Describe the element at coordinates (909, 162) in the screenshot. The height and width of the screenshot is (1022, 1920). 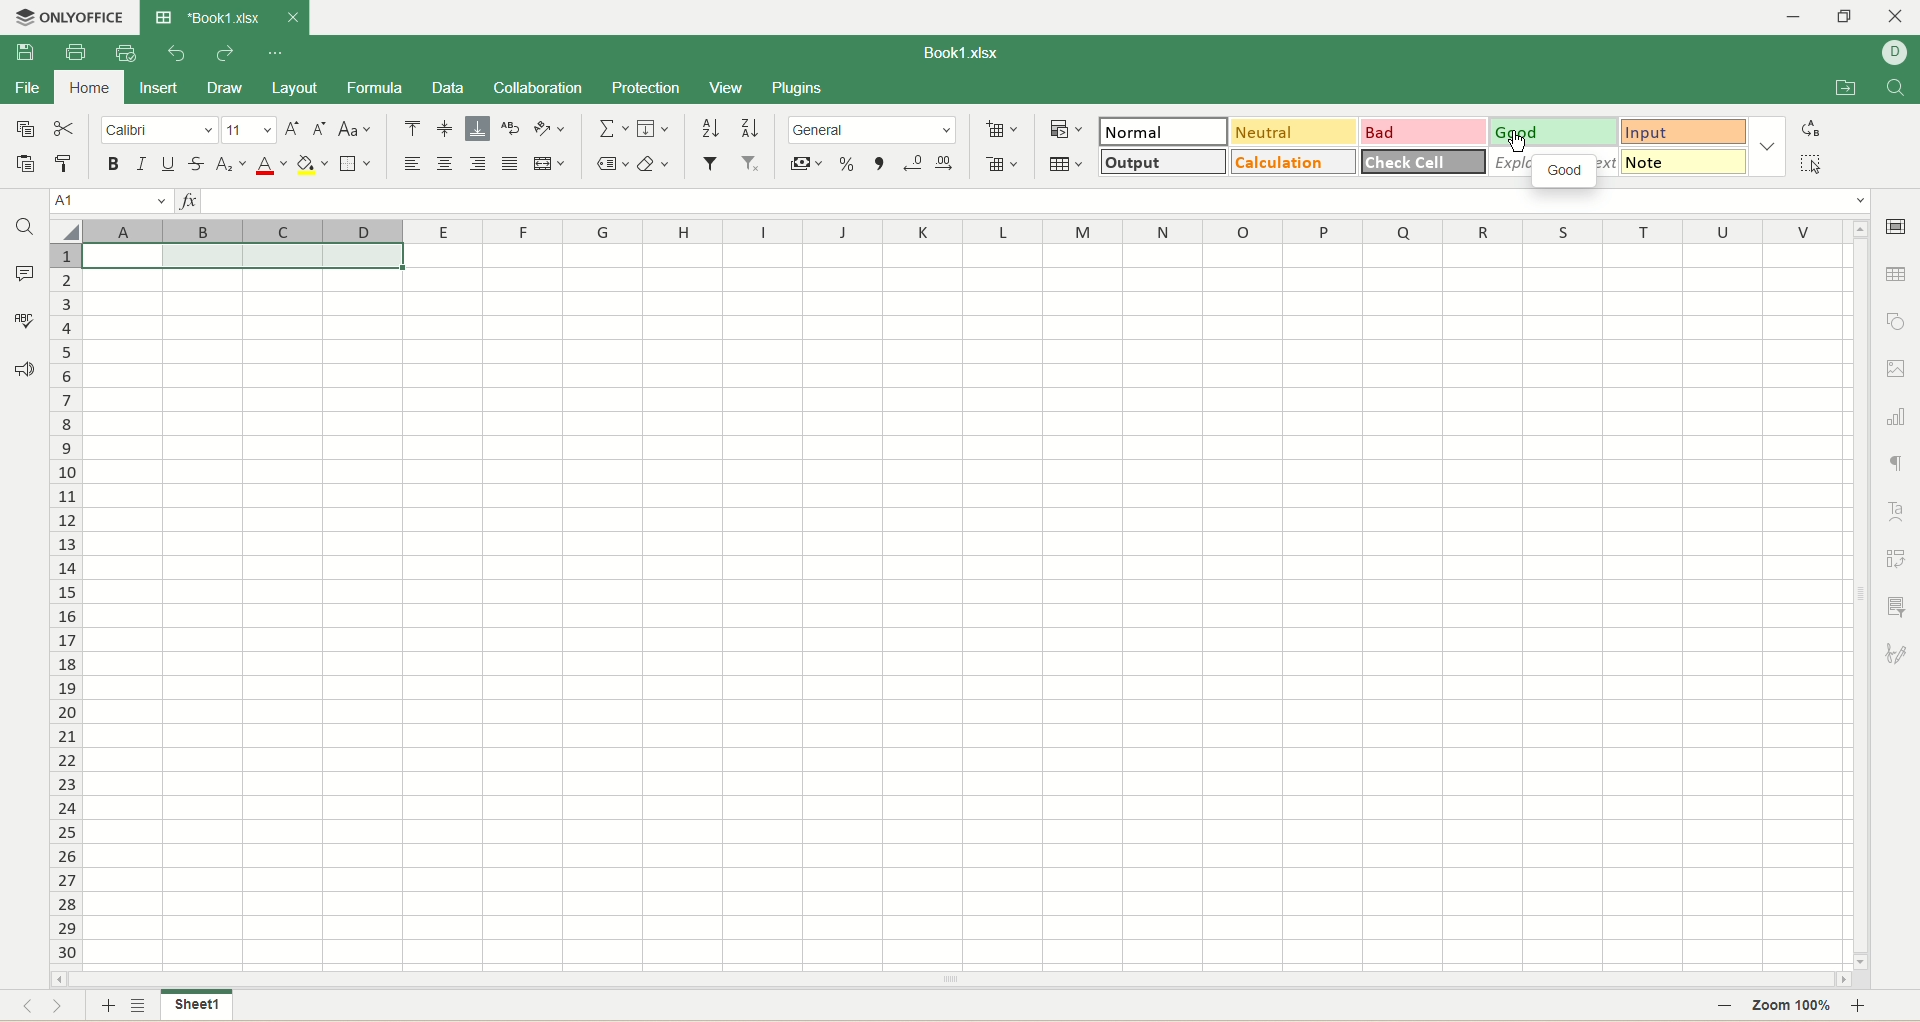
I see `decrease decimal` at that location.